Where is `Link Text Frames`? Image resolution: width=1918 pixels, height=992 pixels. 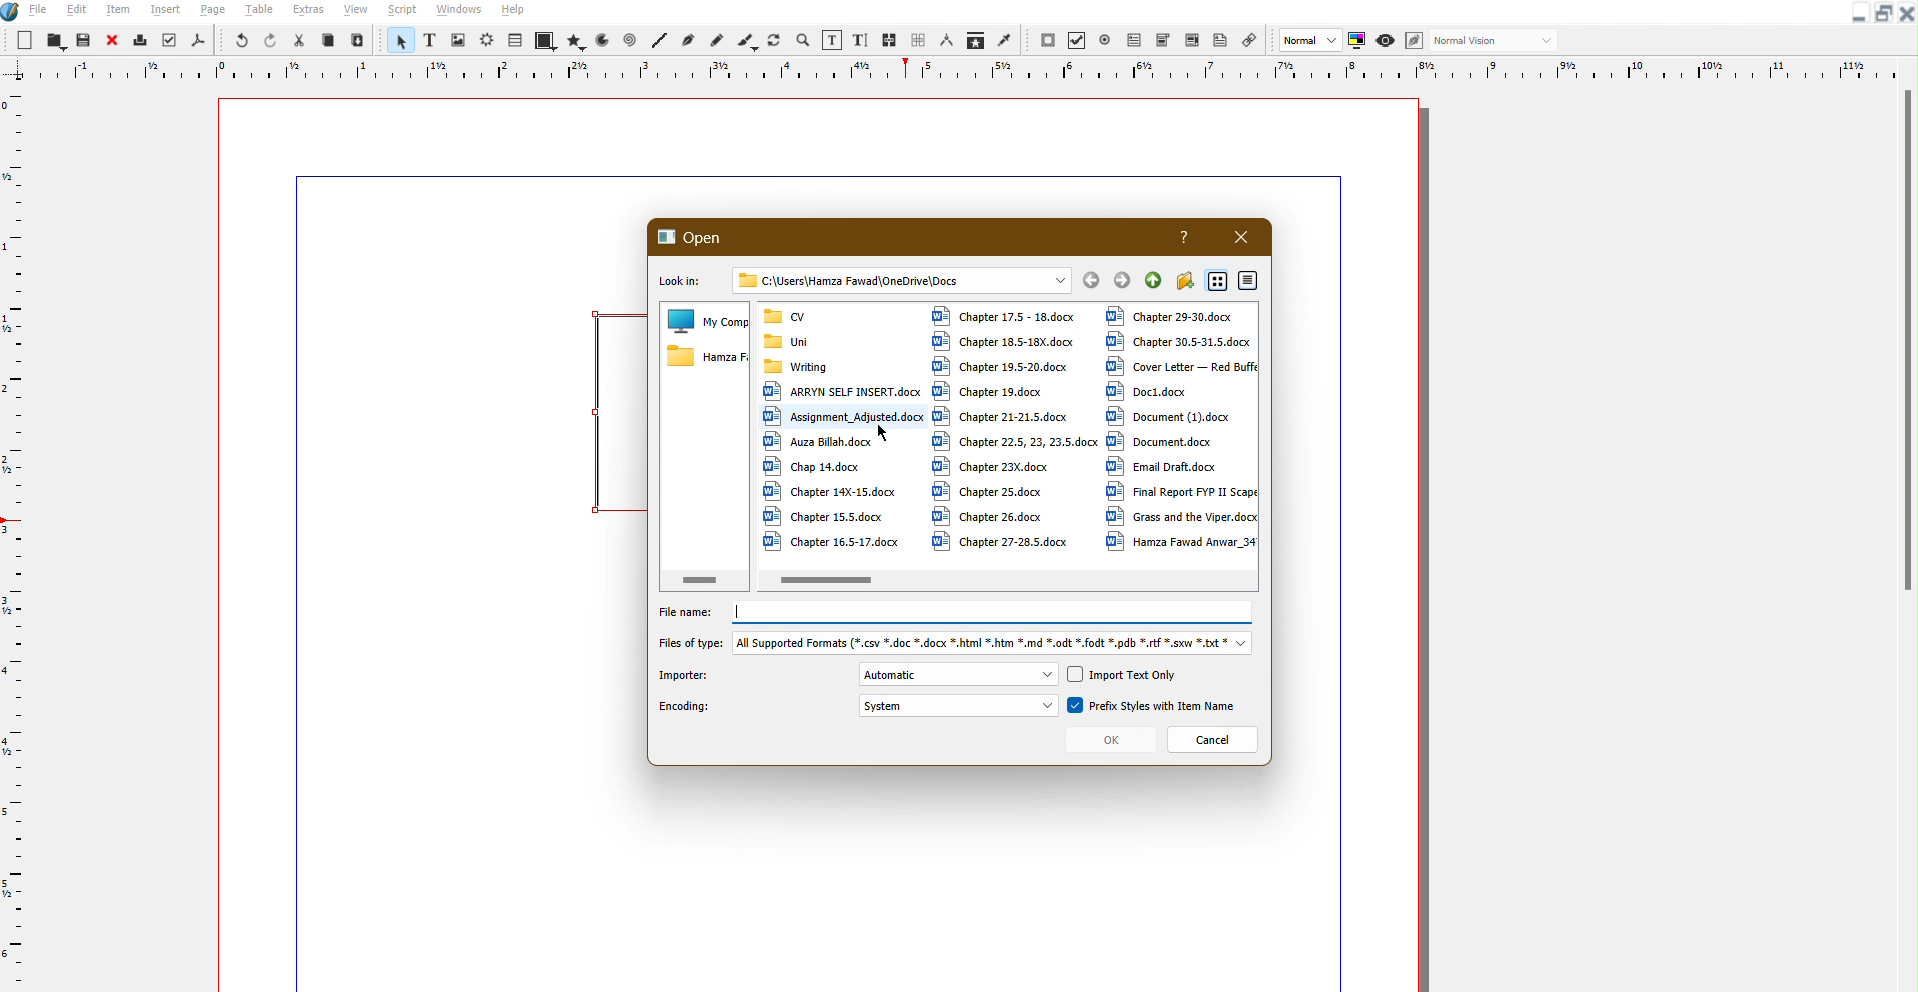 Link Text Frames is located at coordinates (905, 39).